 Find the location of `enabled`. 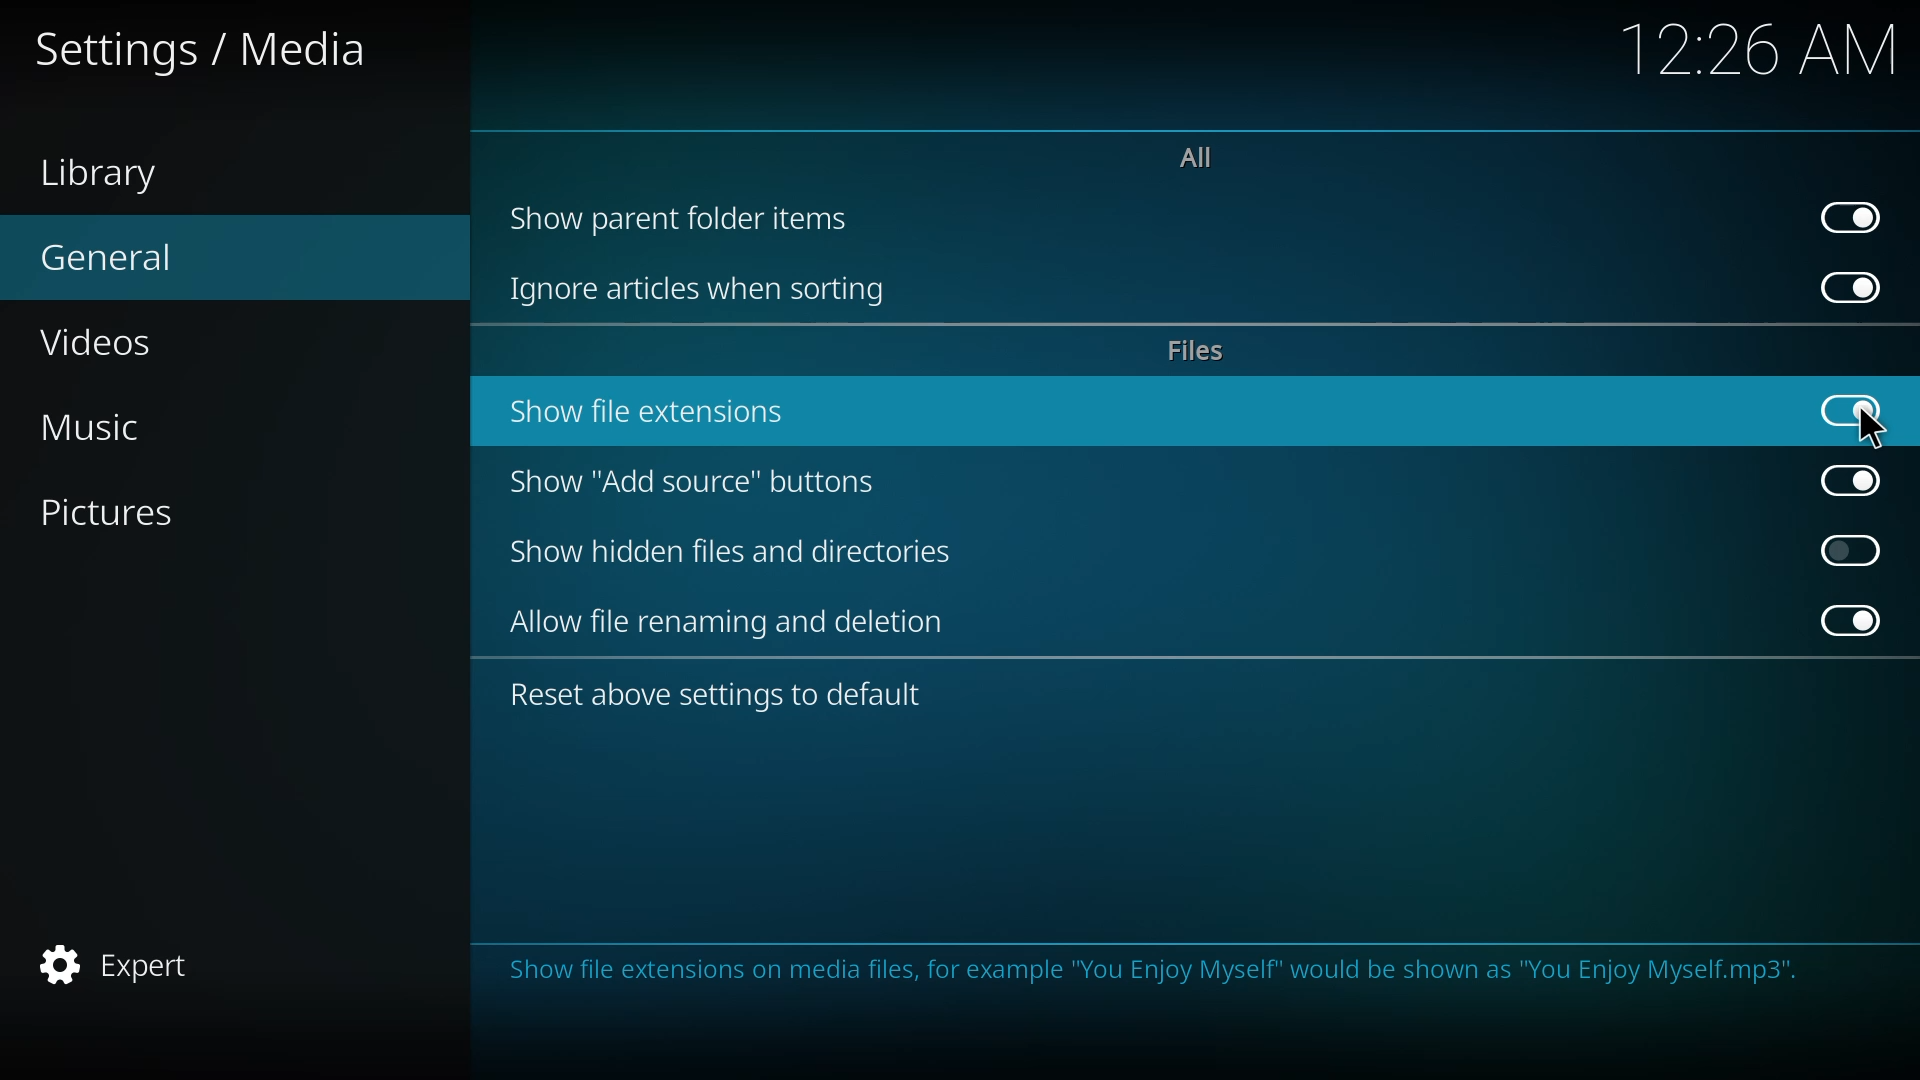

enabled is located at coordinates (1855, 622).